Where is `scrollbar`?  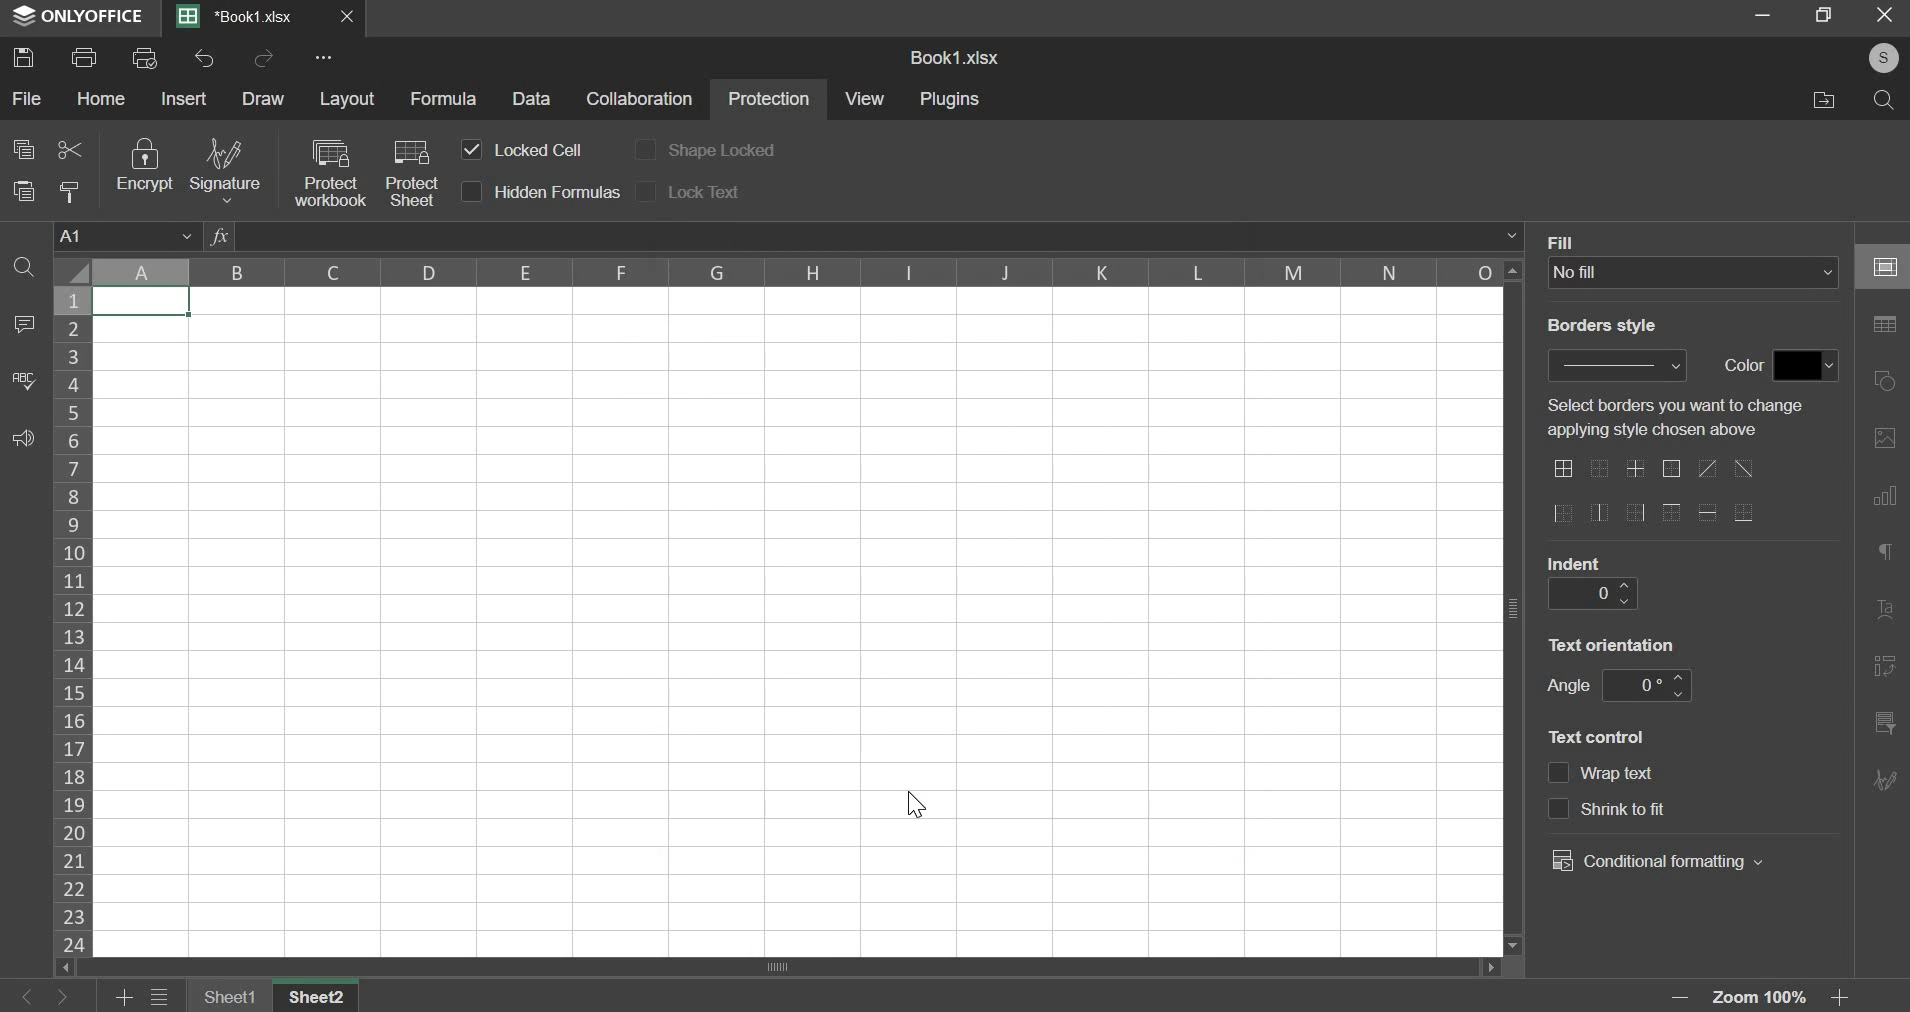
scrollbar is located at coordinates (787, 966).